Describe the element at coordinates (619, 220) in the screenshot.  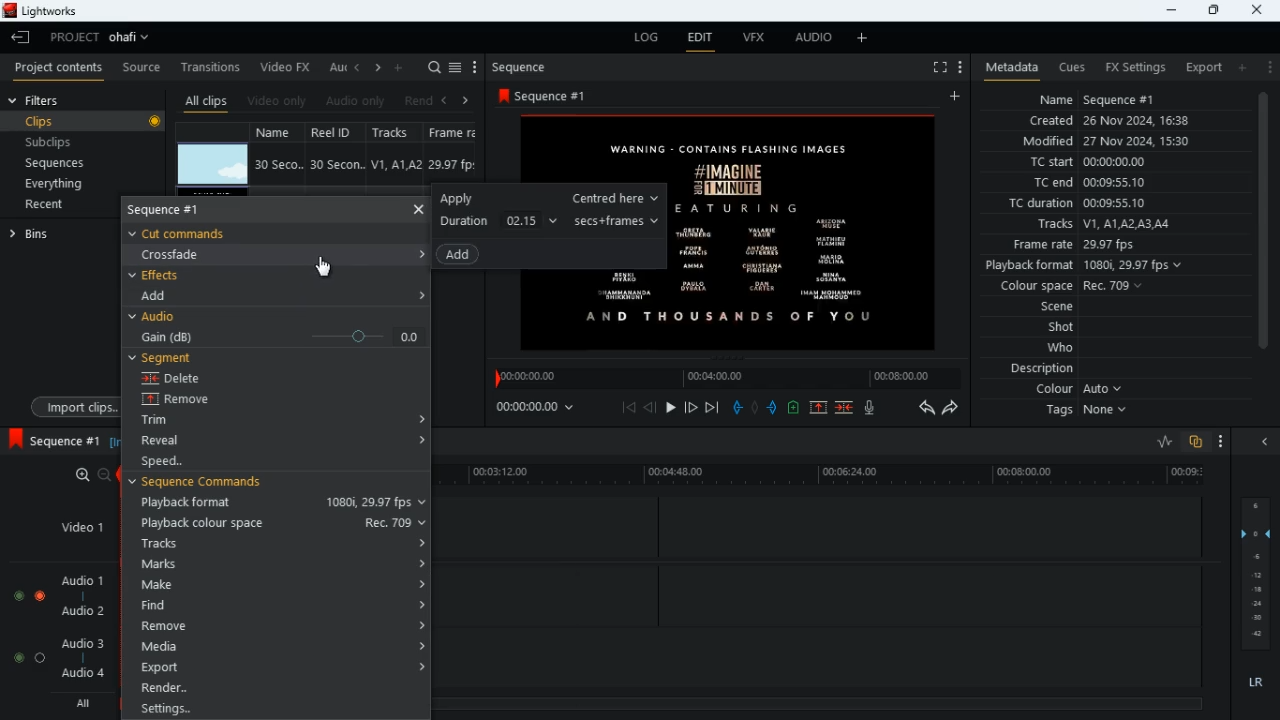
I see `secs + frames` at that location.